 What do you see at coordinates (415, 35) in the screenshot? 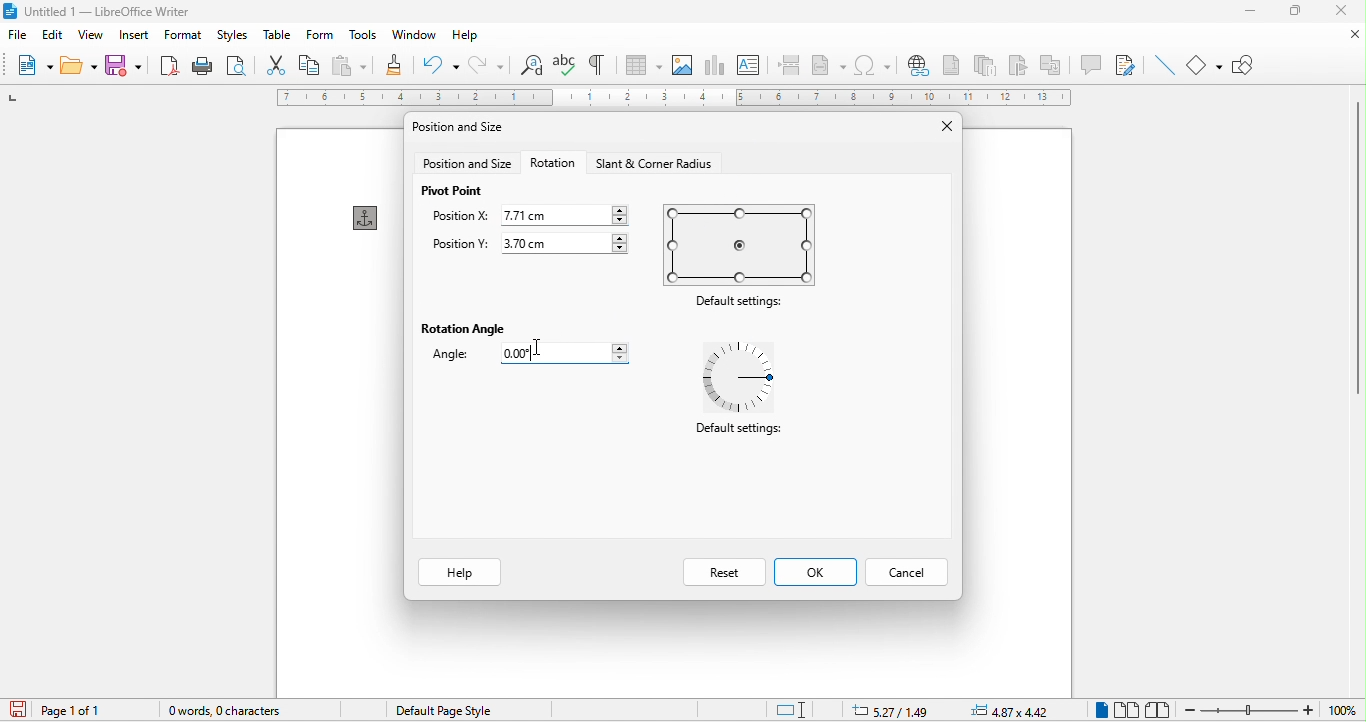
I see `window` at bounding box center [415, 35].